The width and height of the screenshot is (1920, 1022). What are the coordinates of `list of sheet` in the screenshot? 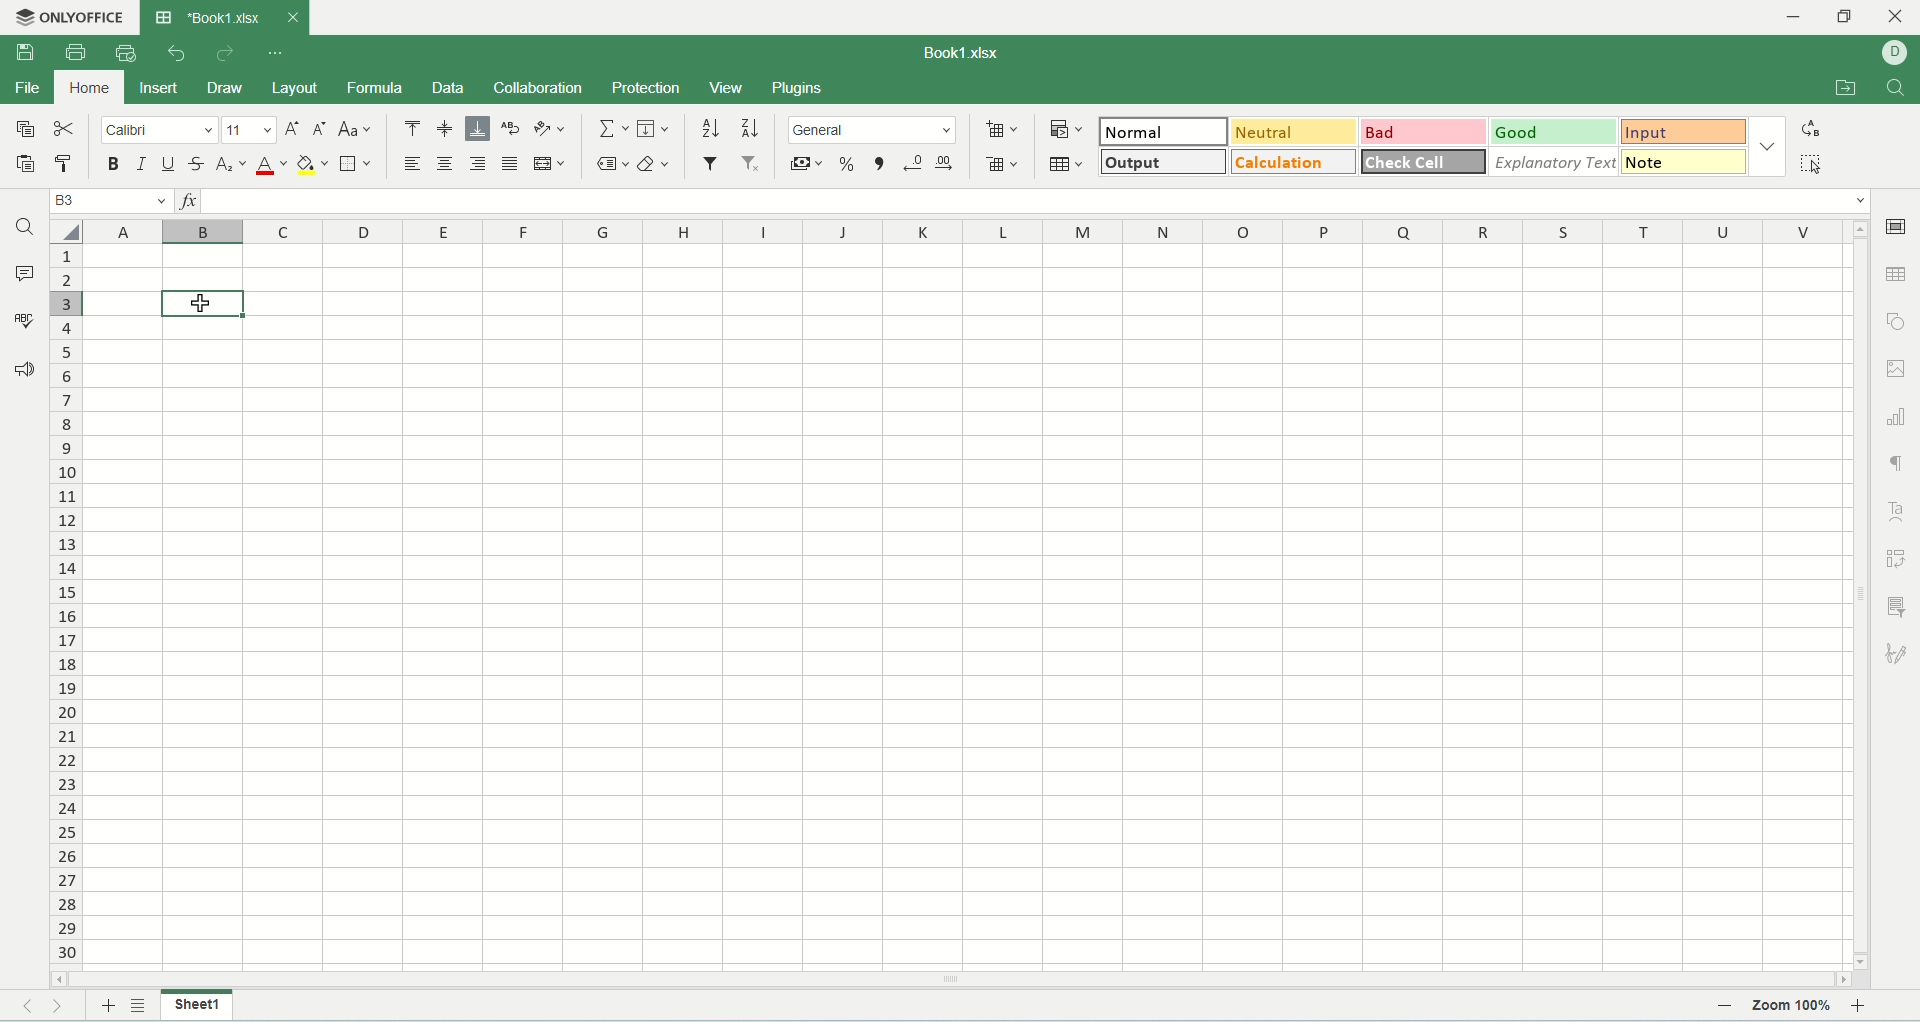 It's located at (139, 1006).